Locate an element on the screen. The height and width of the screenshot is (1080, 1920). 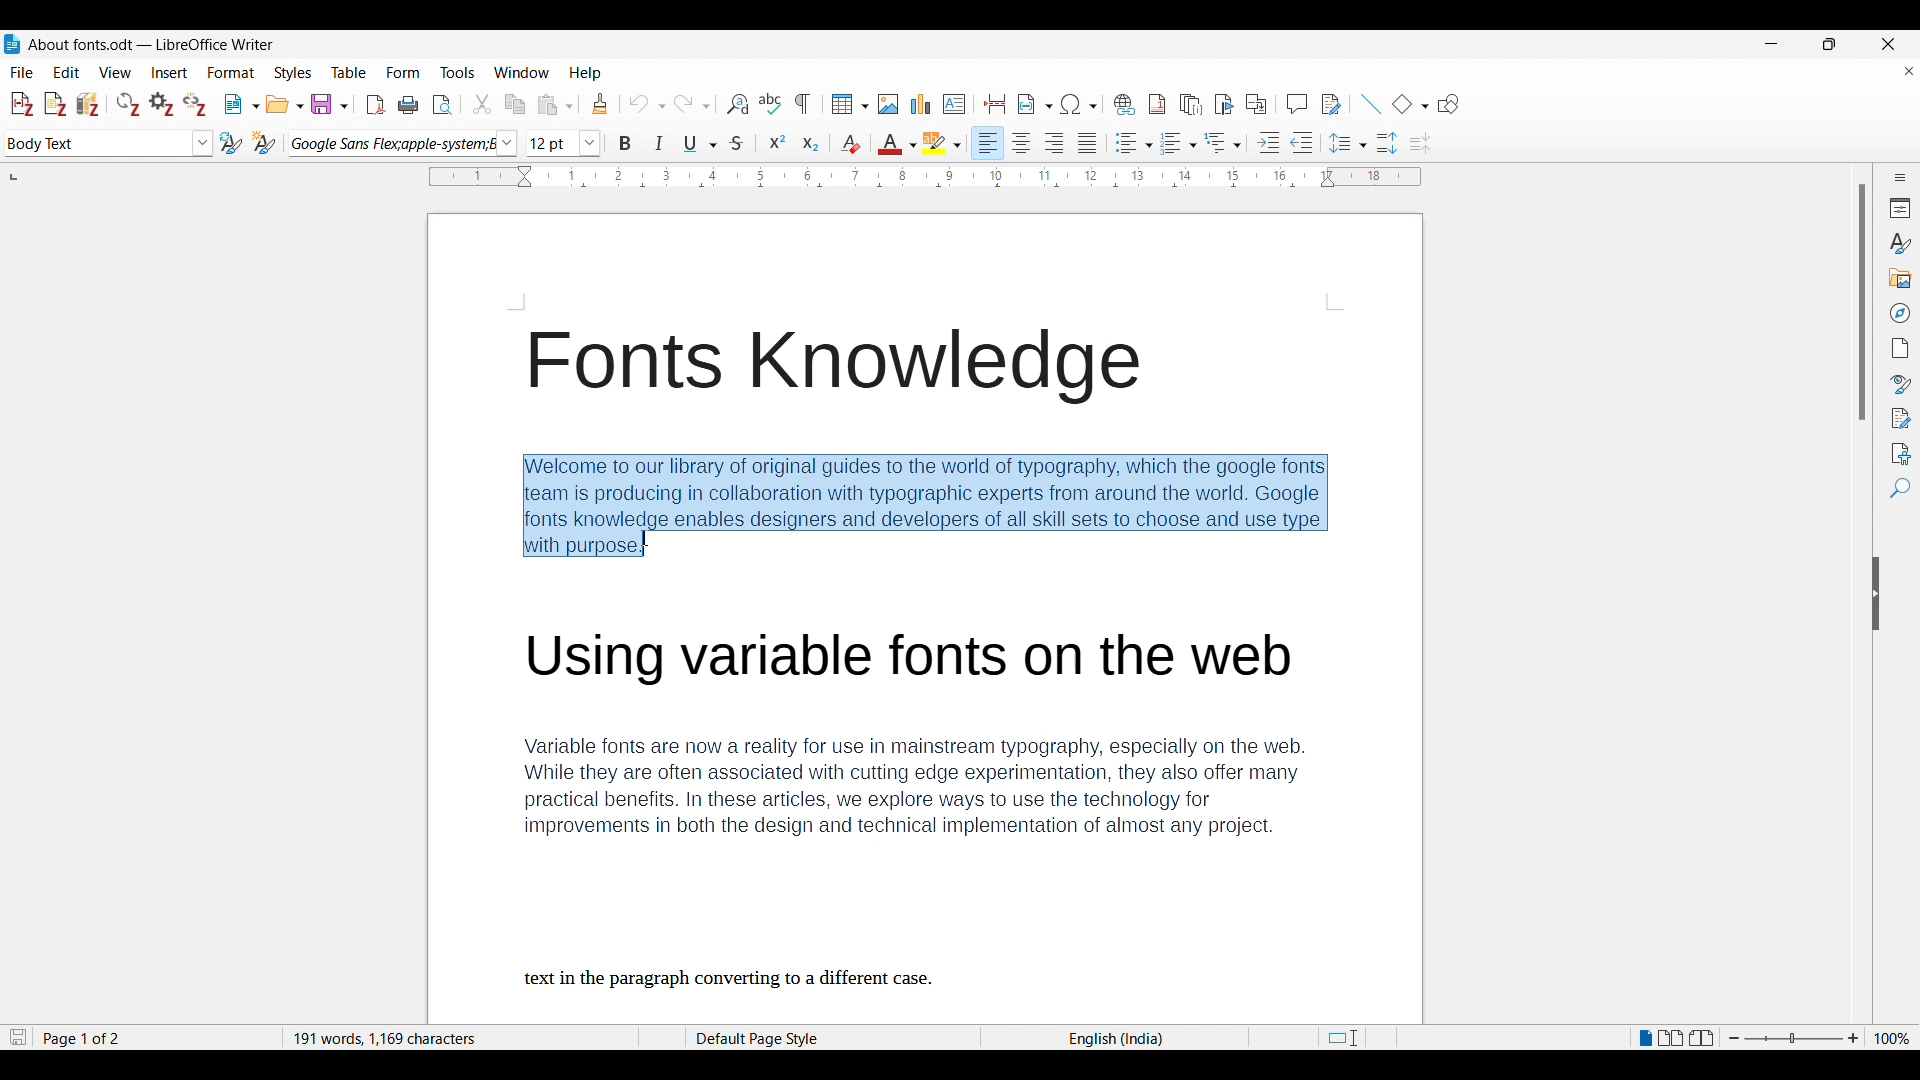
Navigator is located at coordinates (1901, 313).